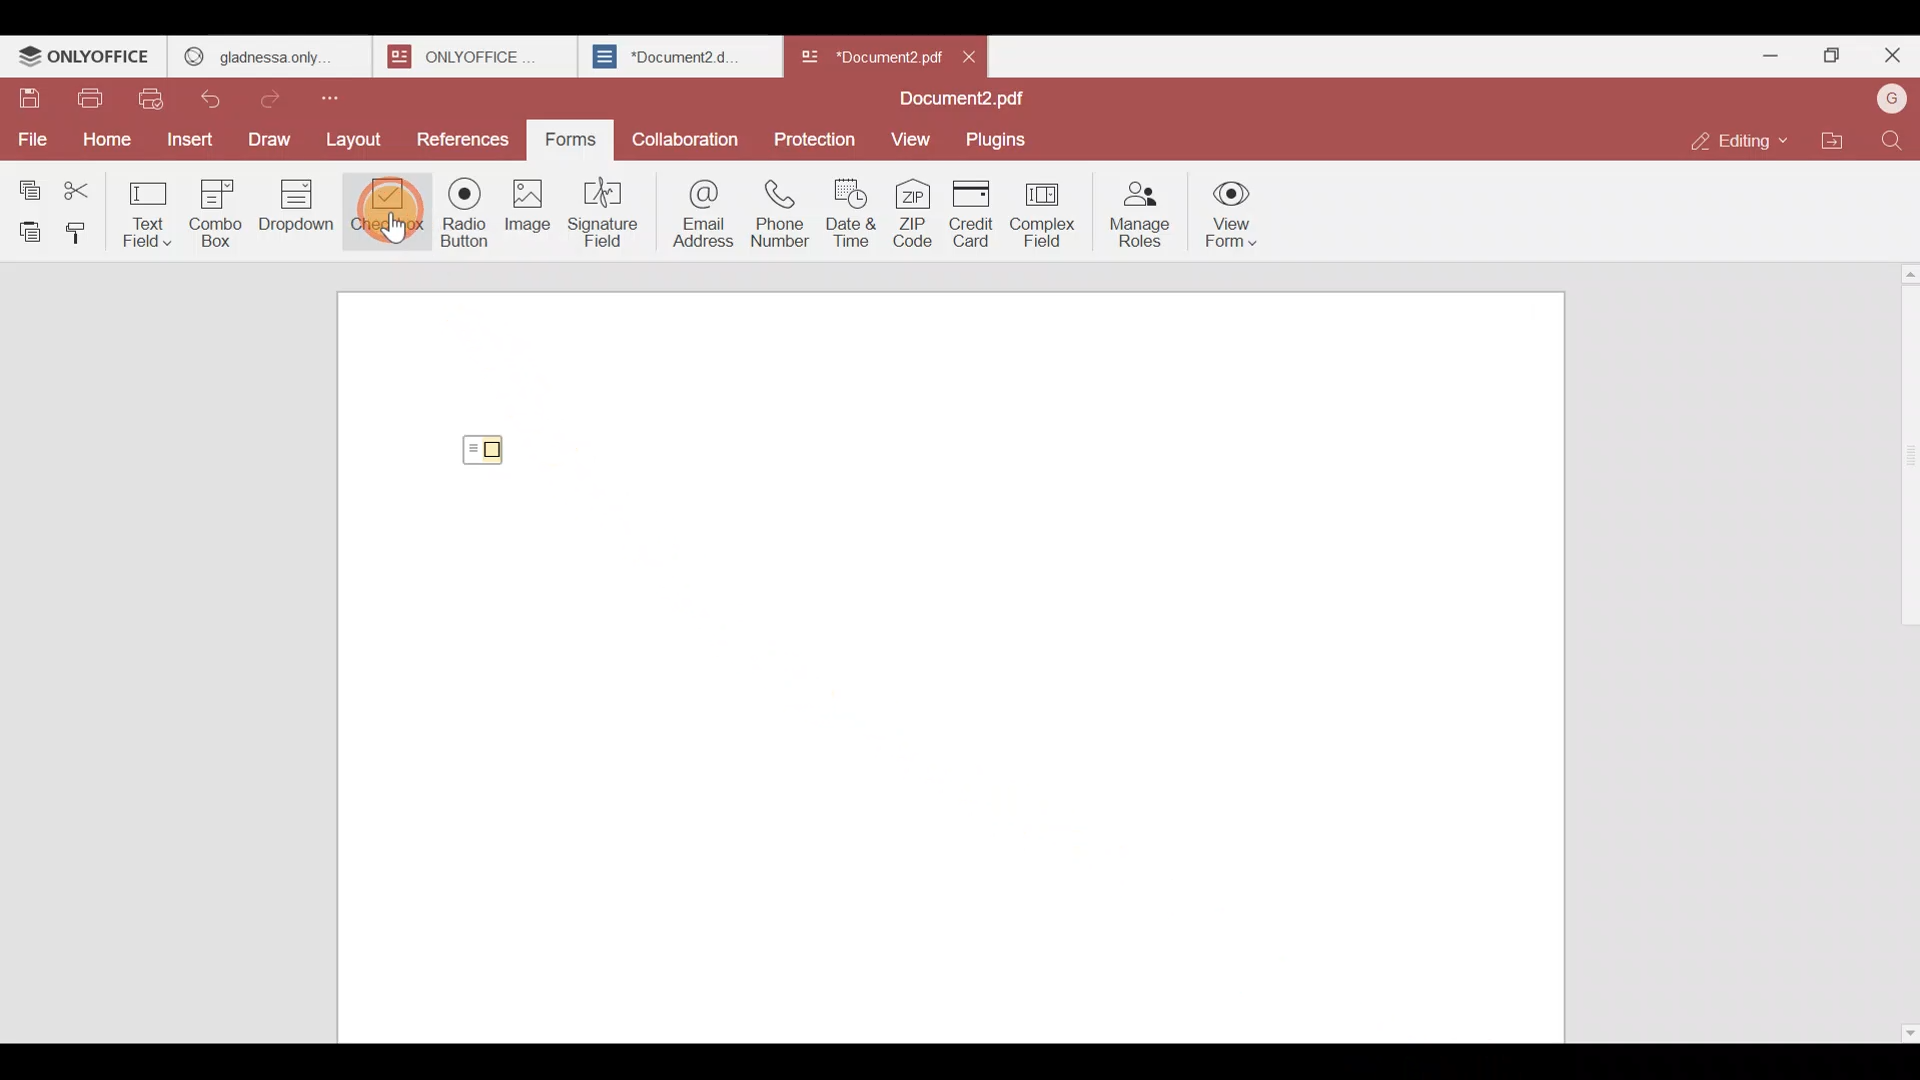 The image size is (1920, 1080). I want to click on Copy, so click(26, 185).